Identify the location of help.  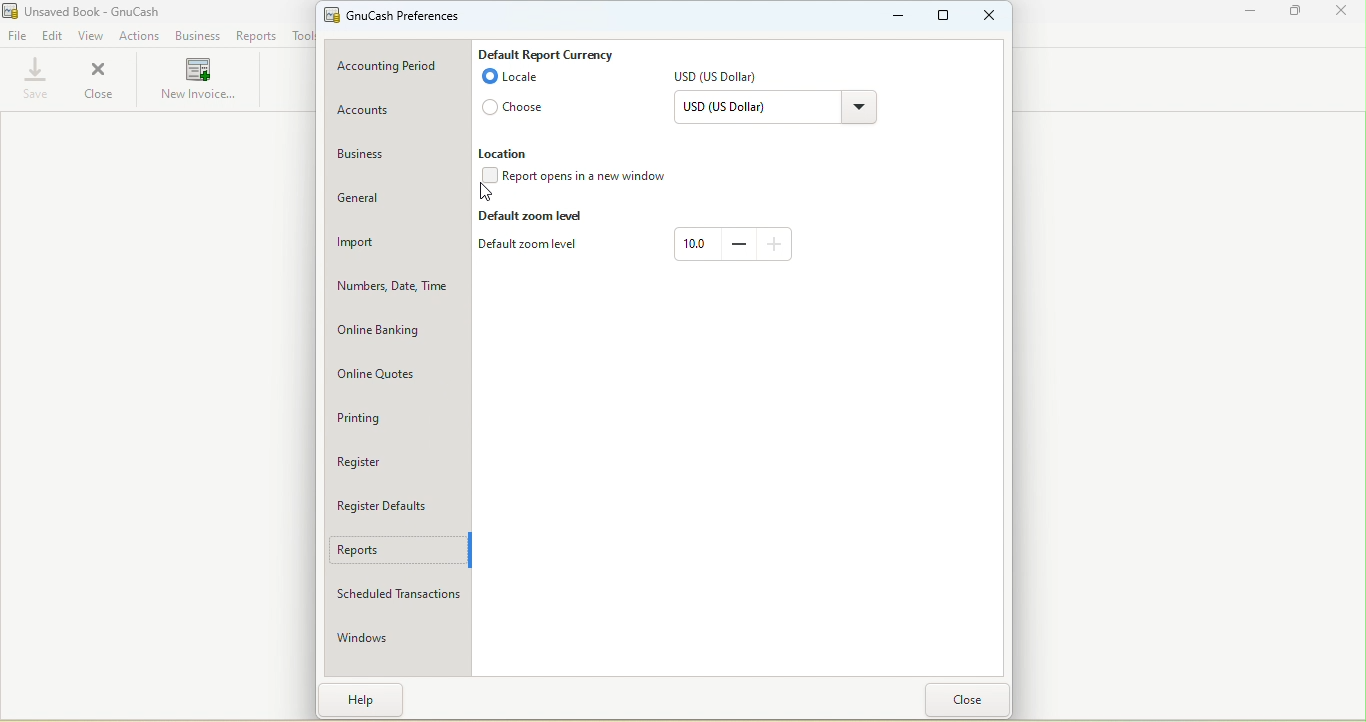
(367, 699).